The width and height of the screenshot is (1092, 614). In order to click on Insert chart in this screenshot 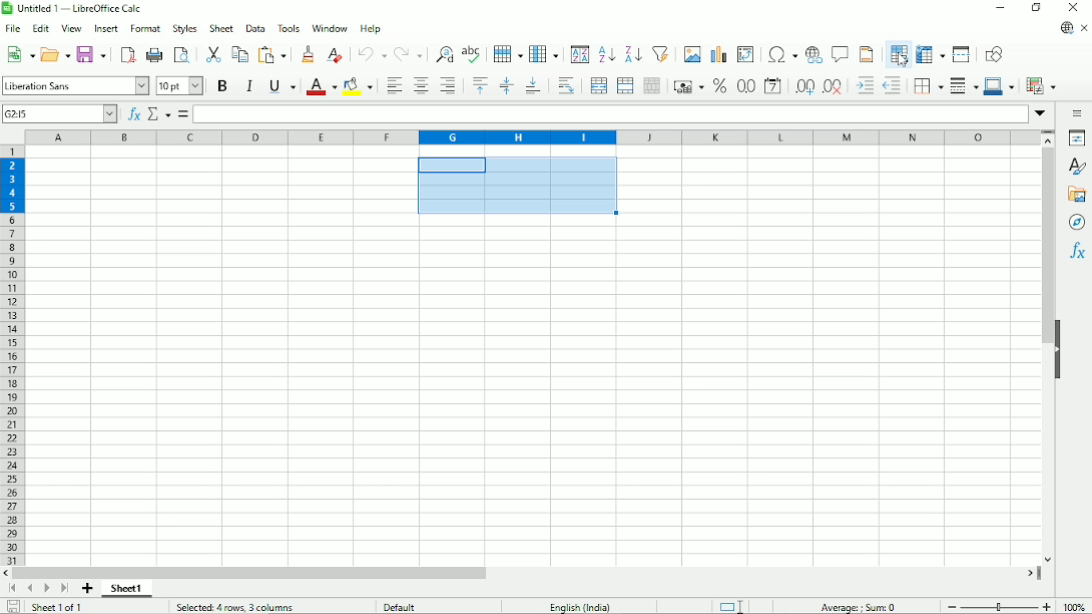, I will do `click(717, 52)`.